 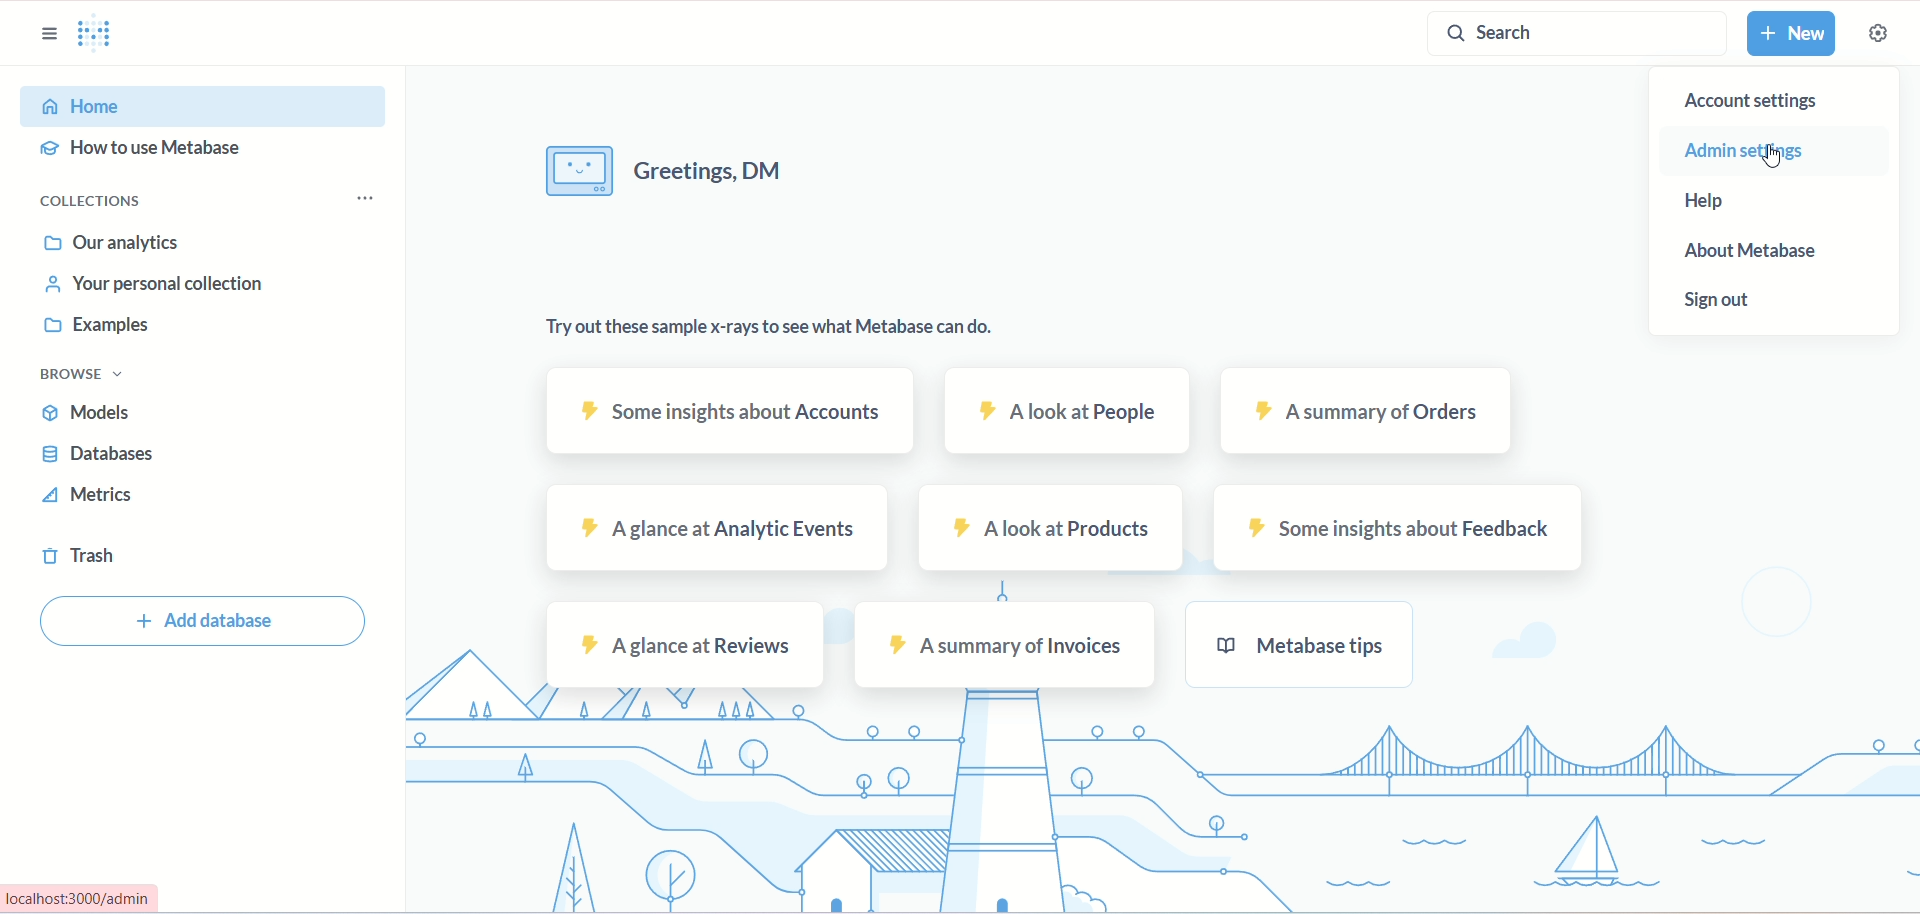 What do you see at coordinates (1792, 33) in the screenshot?
I see `new` at bounding box center [1792, 33].